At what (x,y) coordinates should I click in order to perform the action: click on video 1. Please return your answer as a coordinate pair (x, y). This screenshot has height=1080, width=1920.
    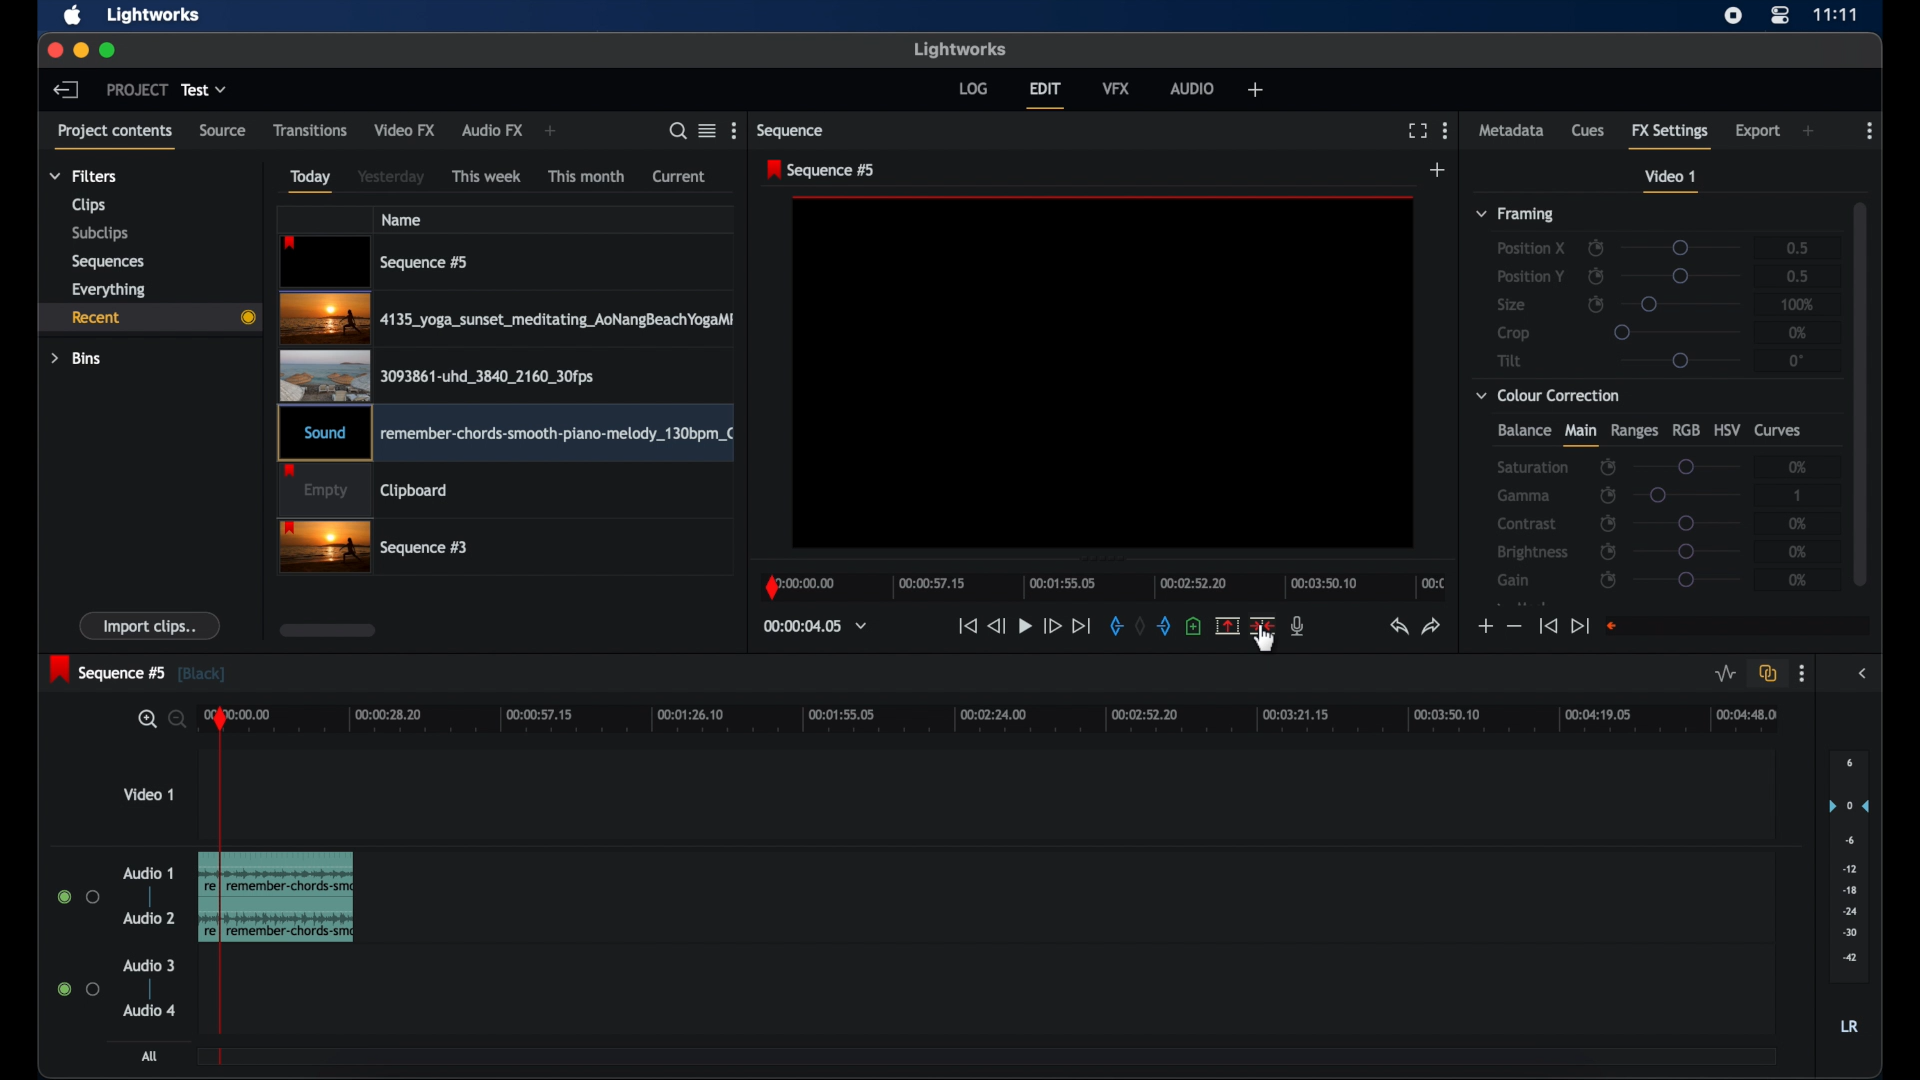
    Looking at the image, I should click on (148, 793).